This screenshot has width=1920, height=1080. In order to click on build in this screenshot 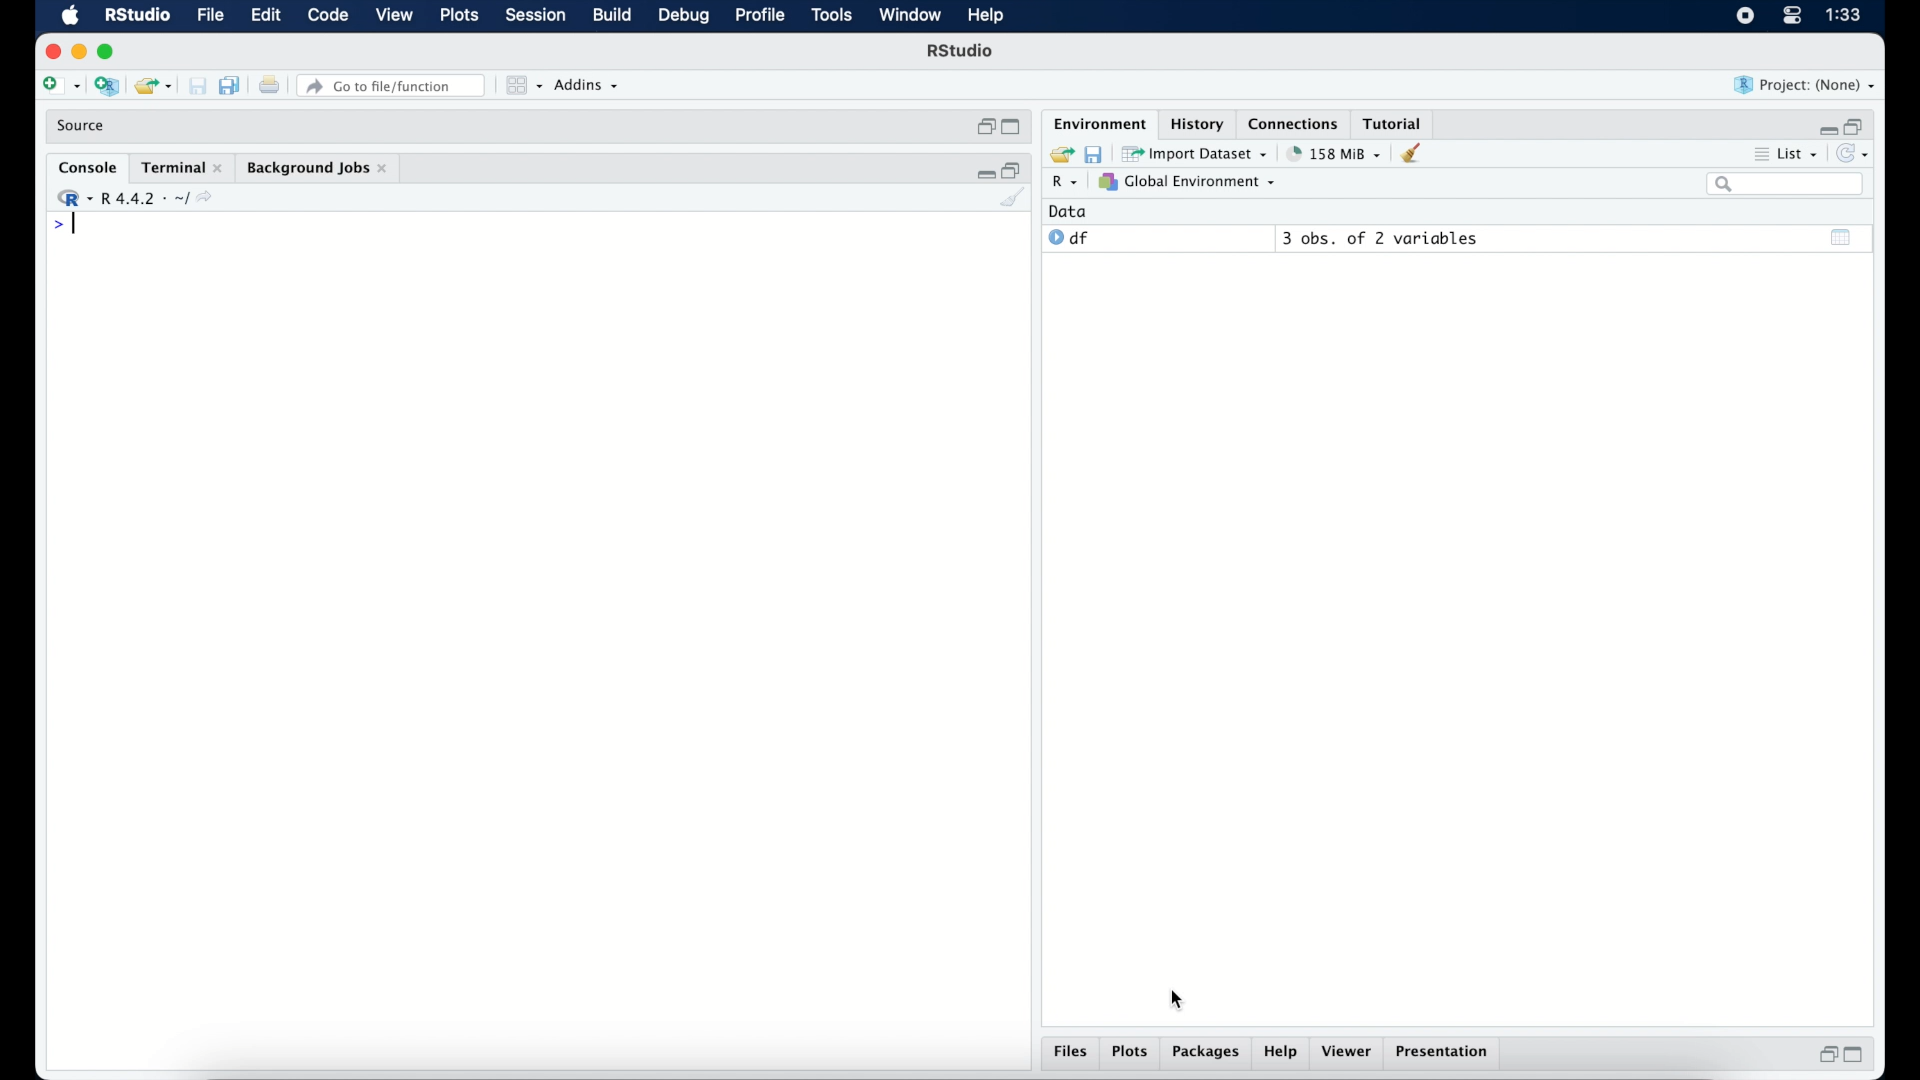, I will do `click(613, 16)`.